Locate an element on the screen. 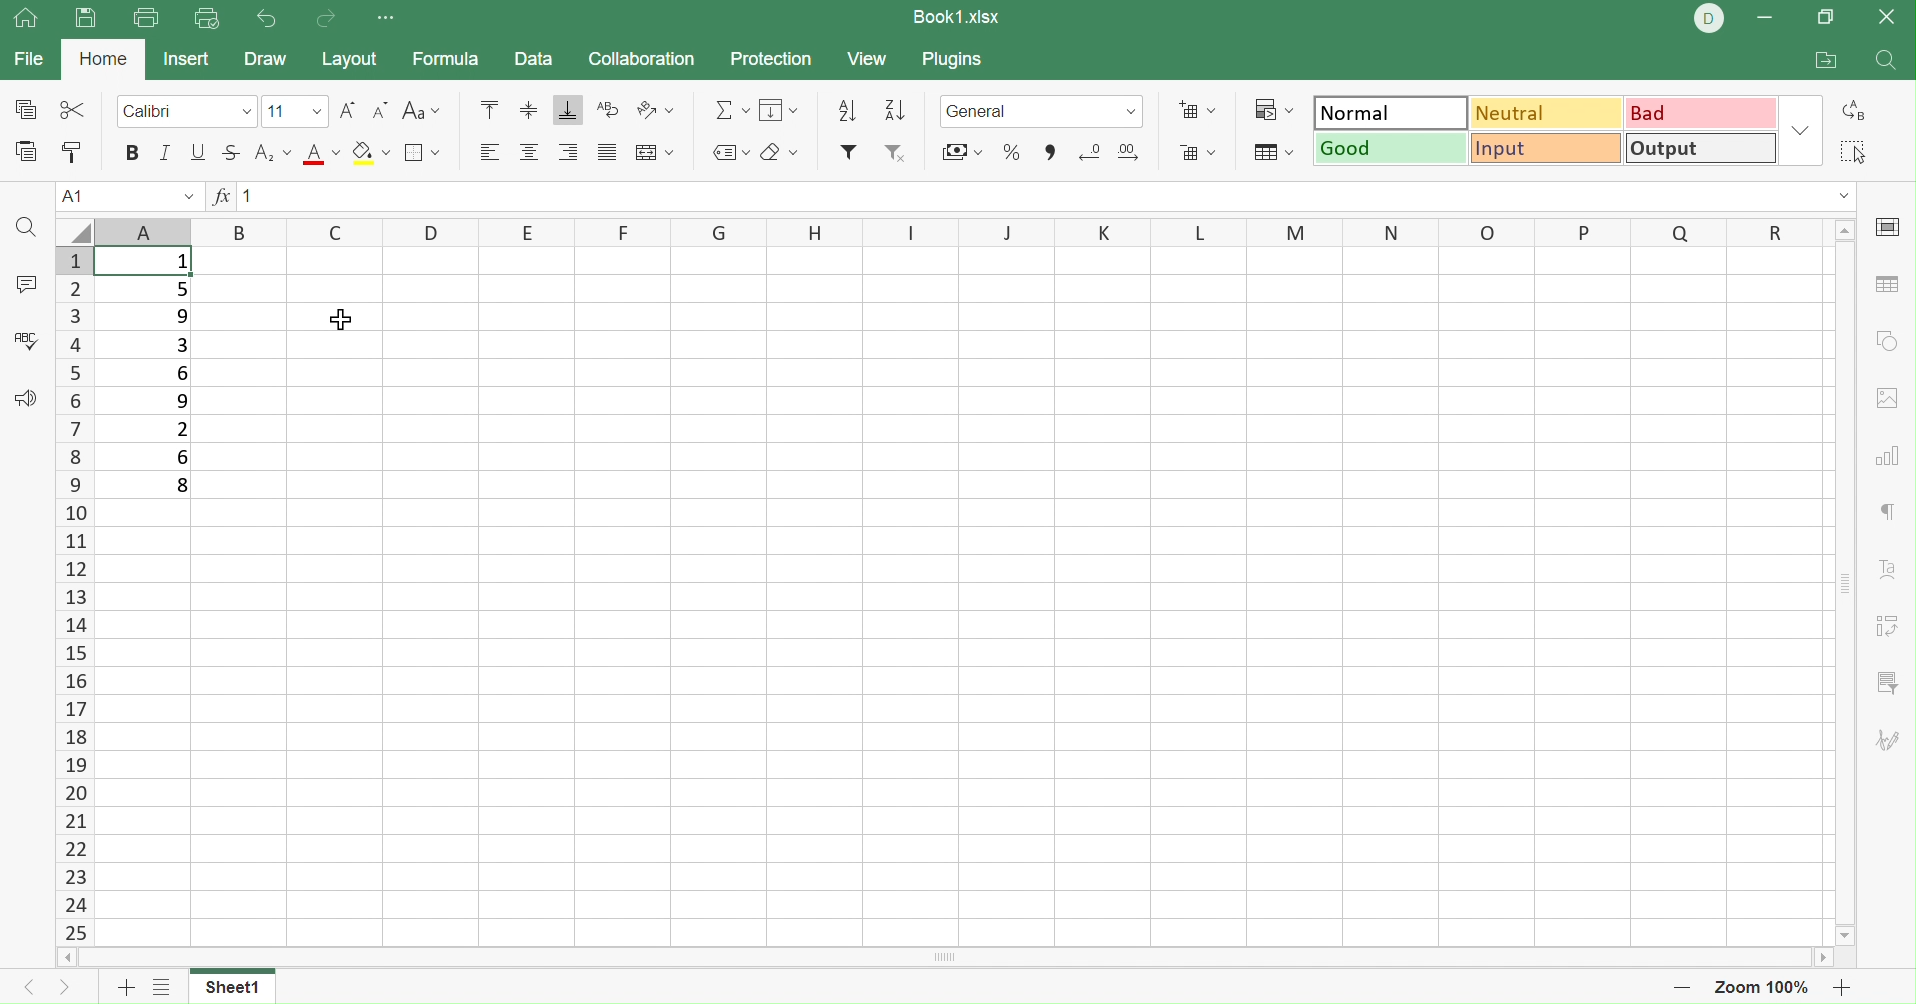  Remove is located at coordinates (895, 153).